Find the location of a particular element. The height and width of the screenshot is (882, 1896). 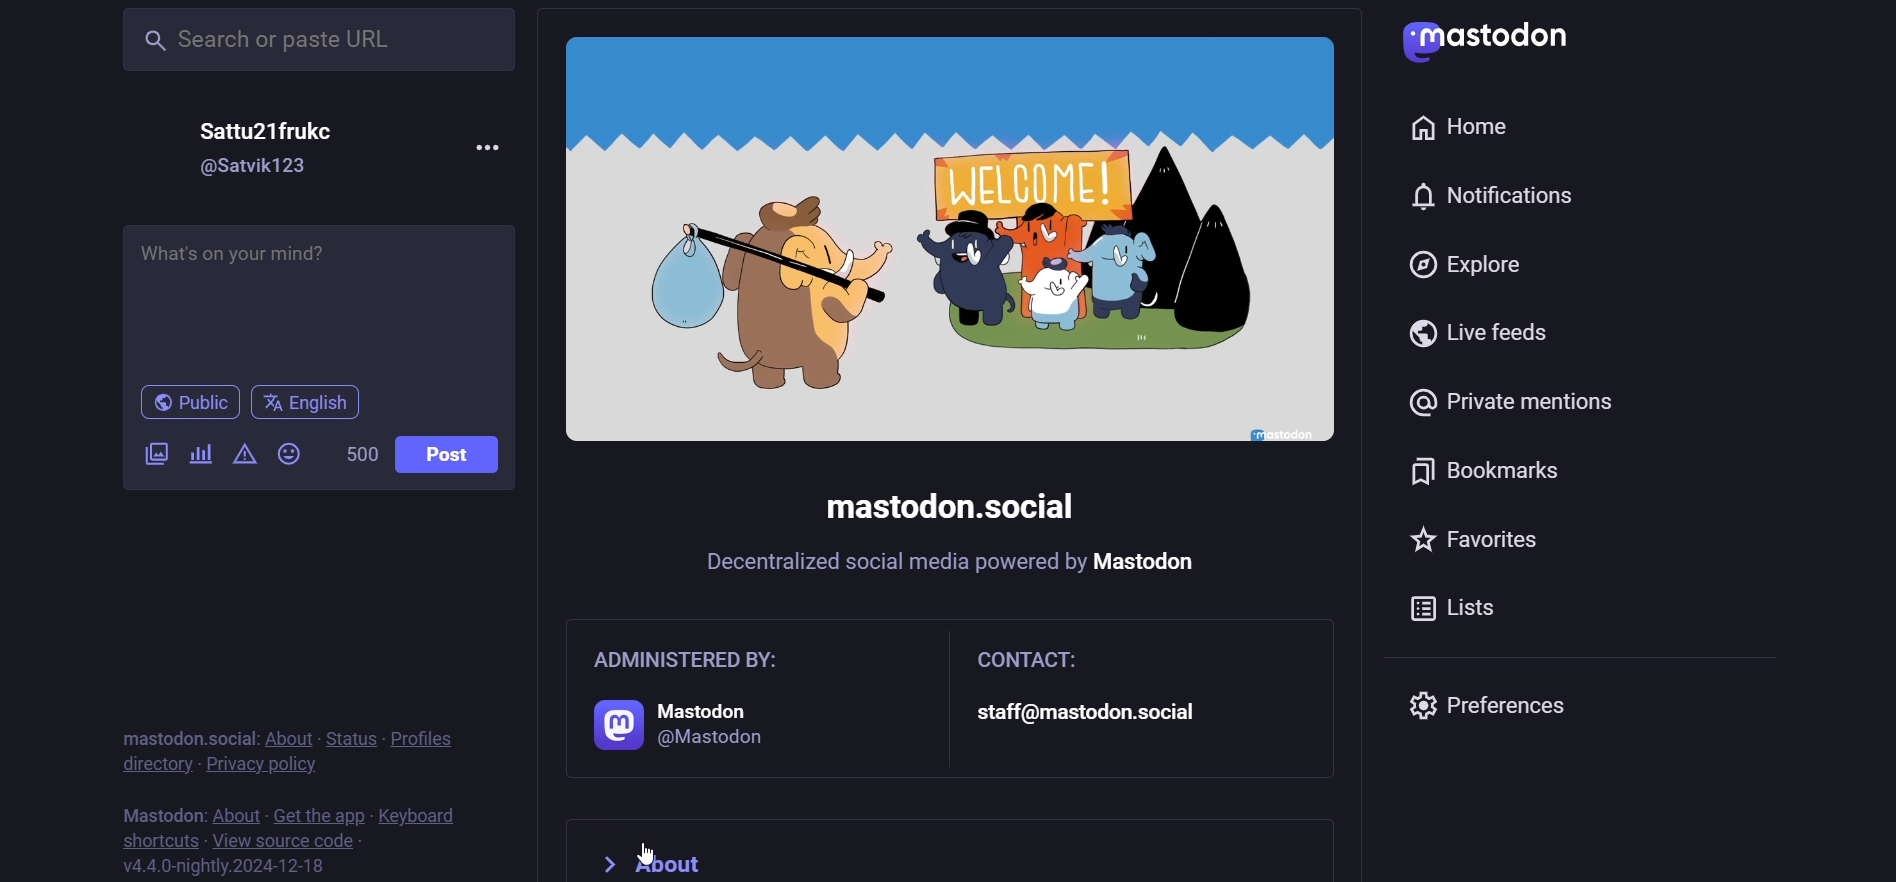

favorite is located at coordinates (1489, 545).